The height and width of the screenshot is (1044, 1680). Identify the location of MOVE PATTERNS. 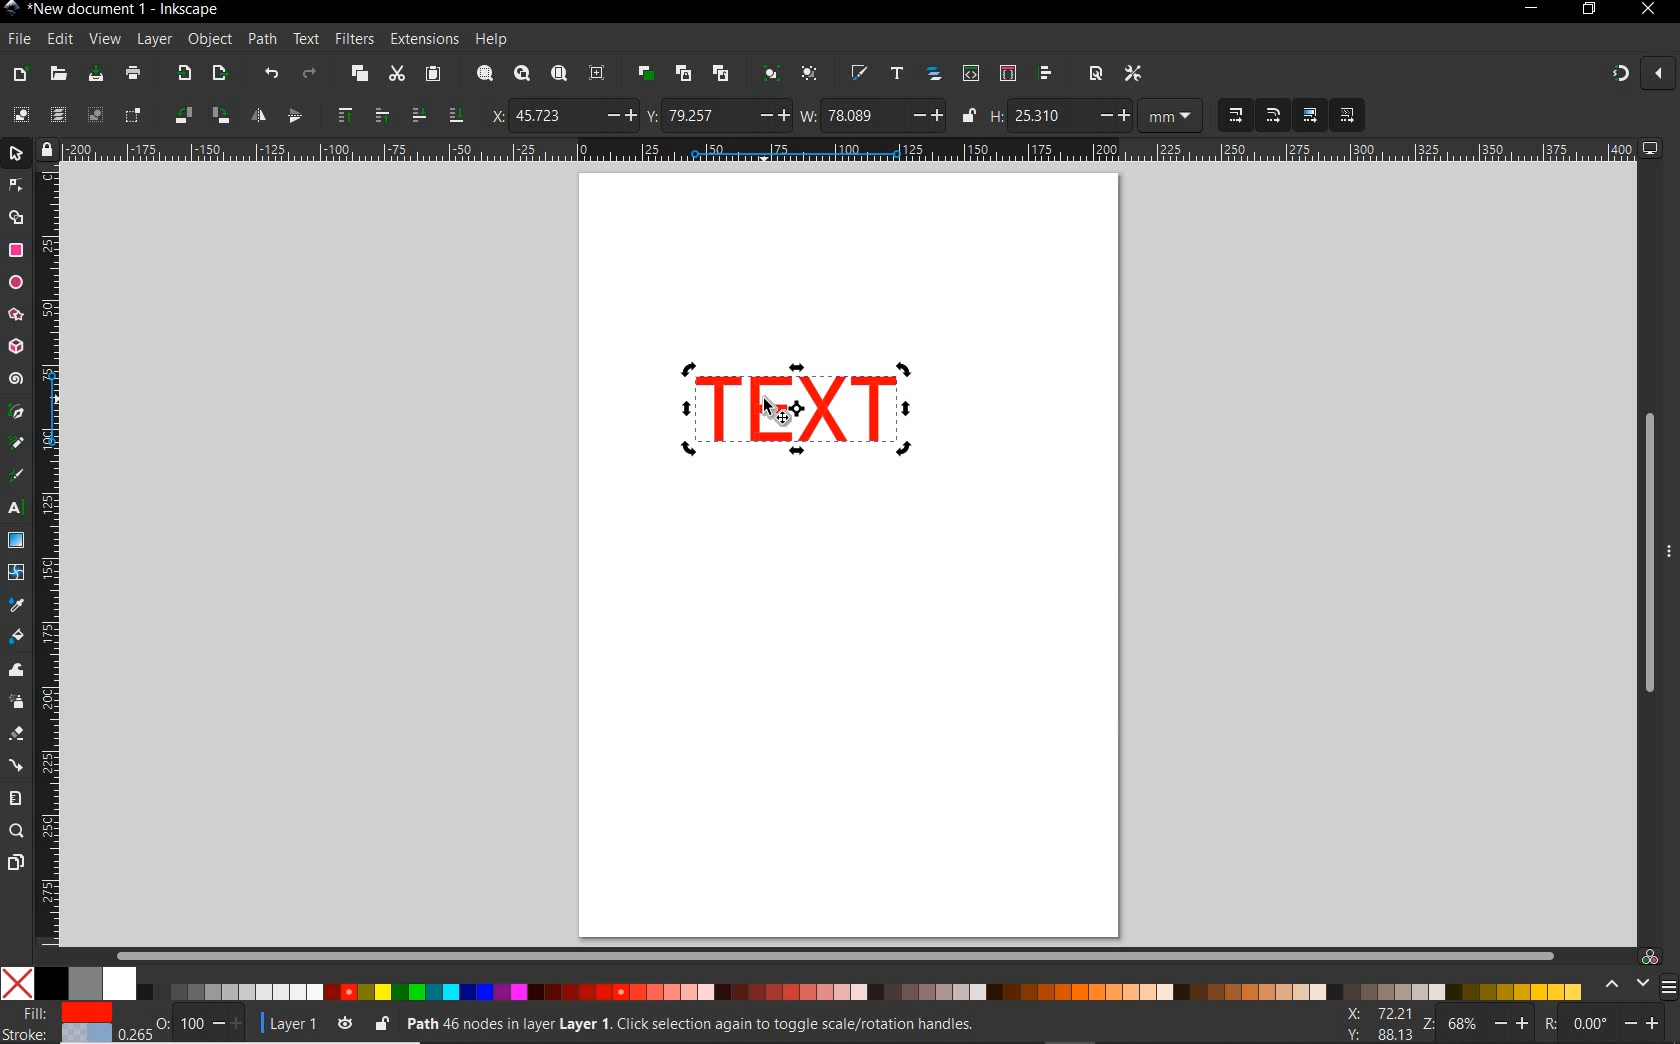
(1346, 116).